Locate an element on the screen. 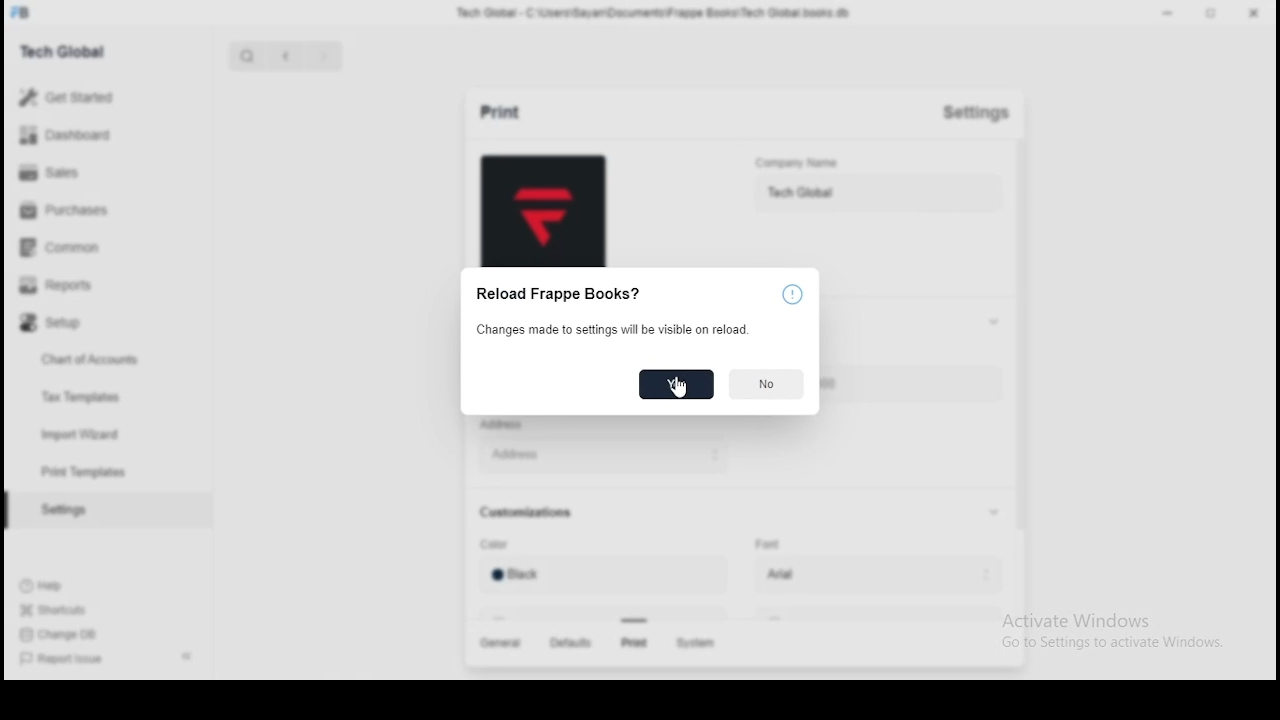 The height and width of the screenshot is (720, 1280). change DB is located at coordinates (54, 637).